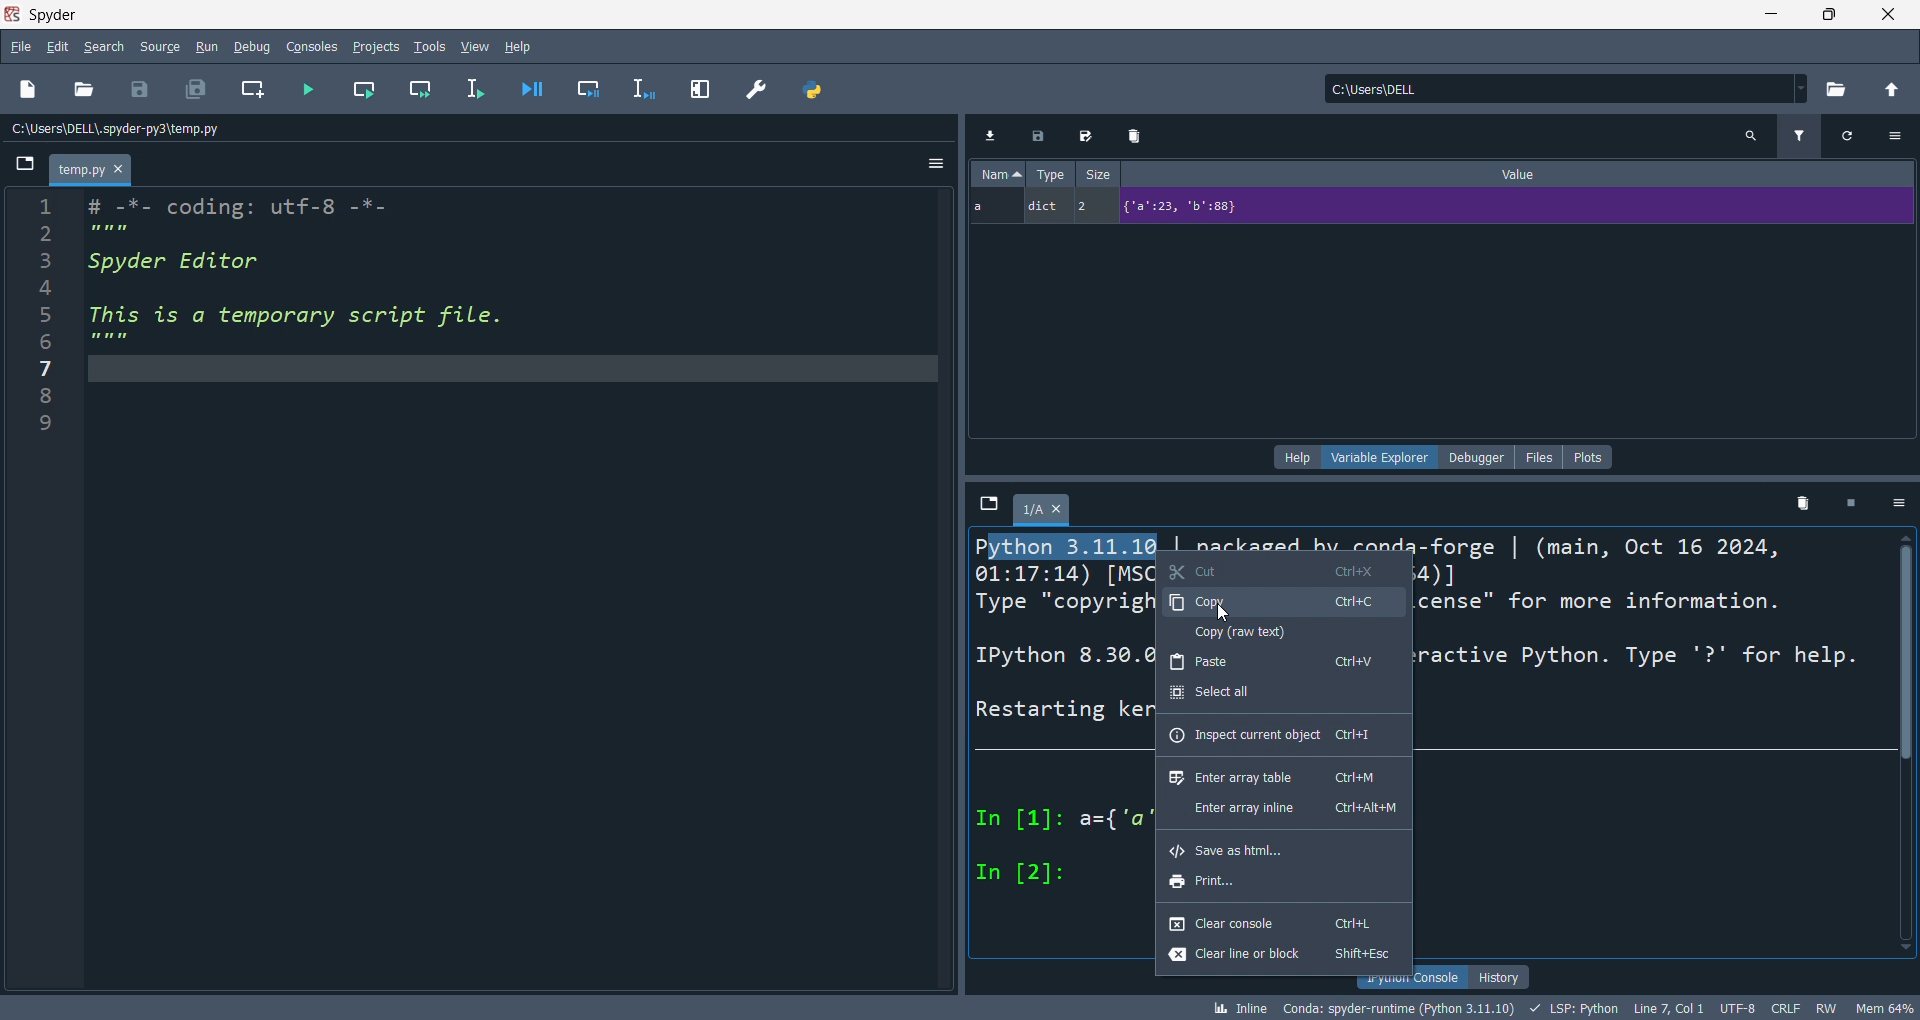  What do you see at coordinates (1803, 134) in the screenshot?
I see `filter` at bounding box center [1803, 134].